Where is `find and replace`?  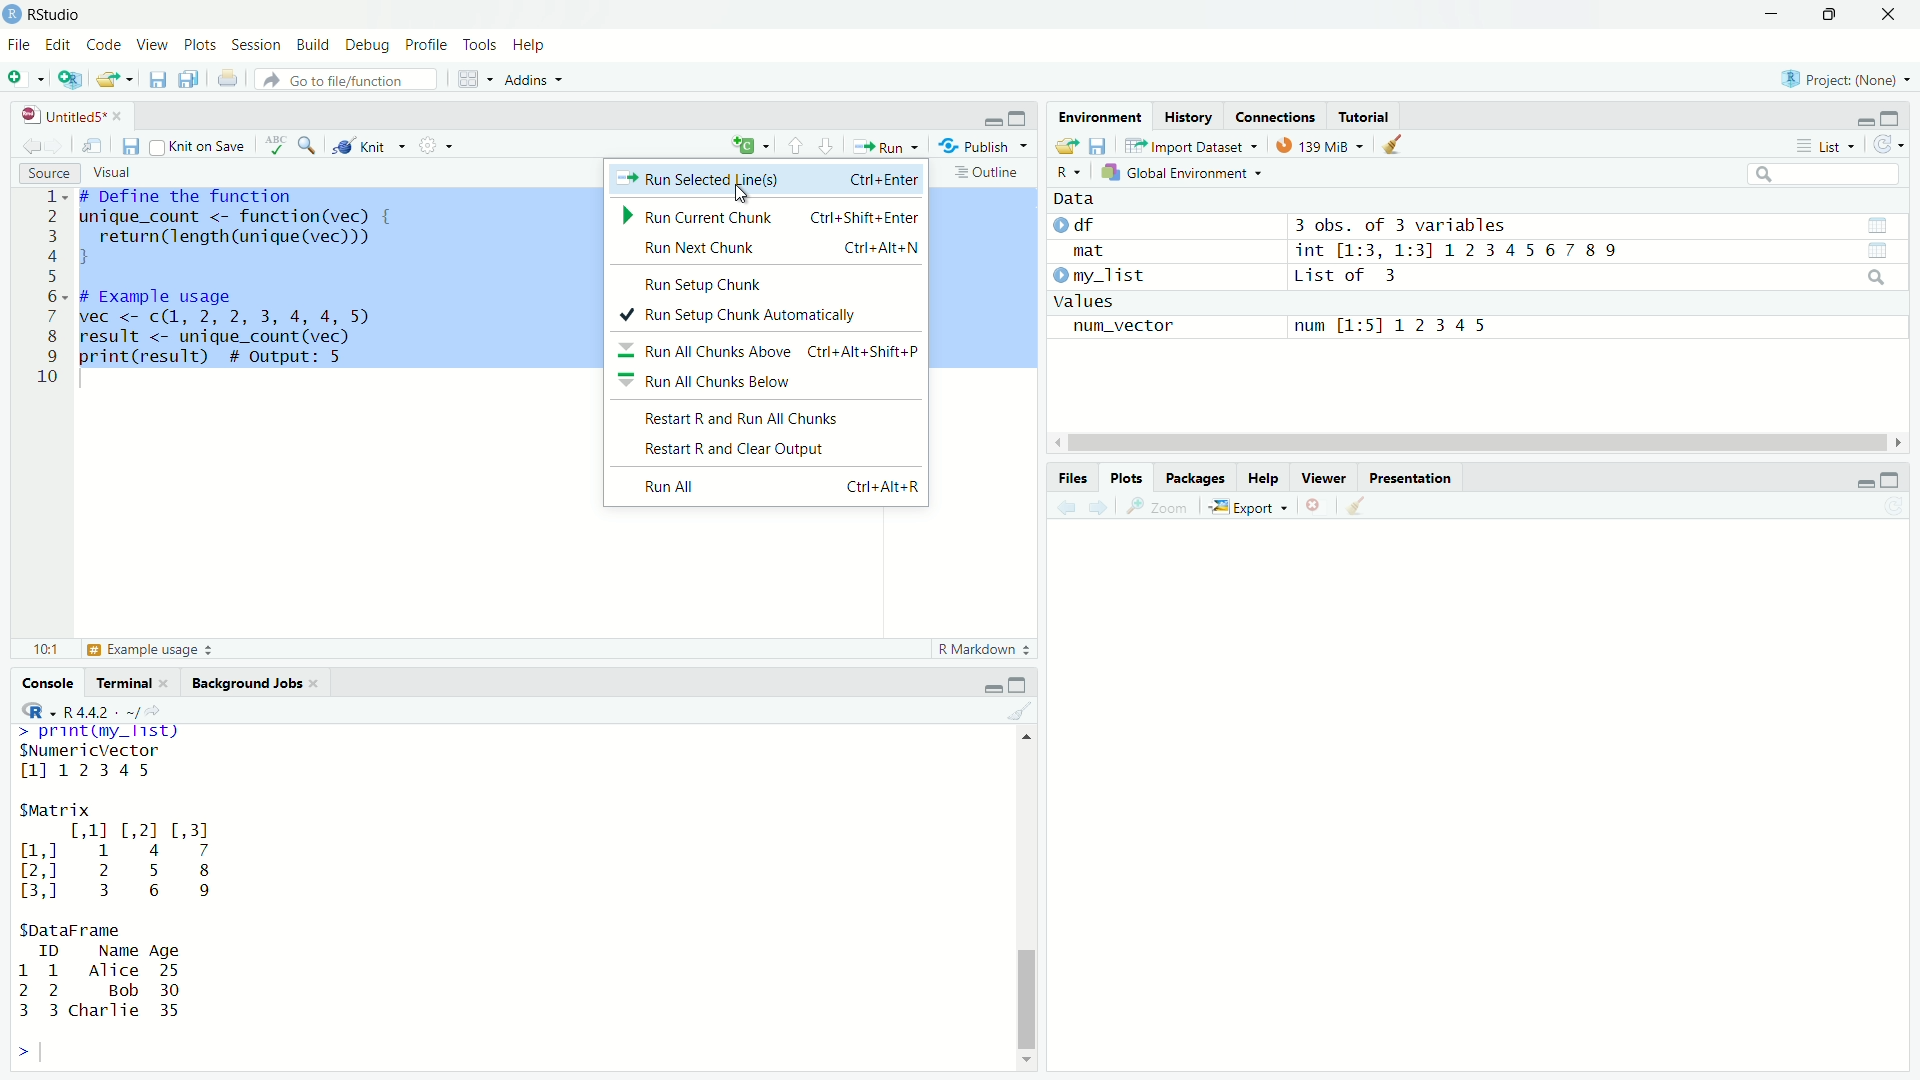
find and replace is located at coordinates (313, 147).